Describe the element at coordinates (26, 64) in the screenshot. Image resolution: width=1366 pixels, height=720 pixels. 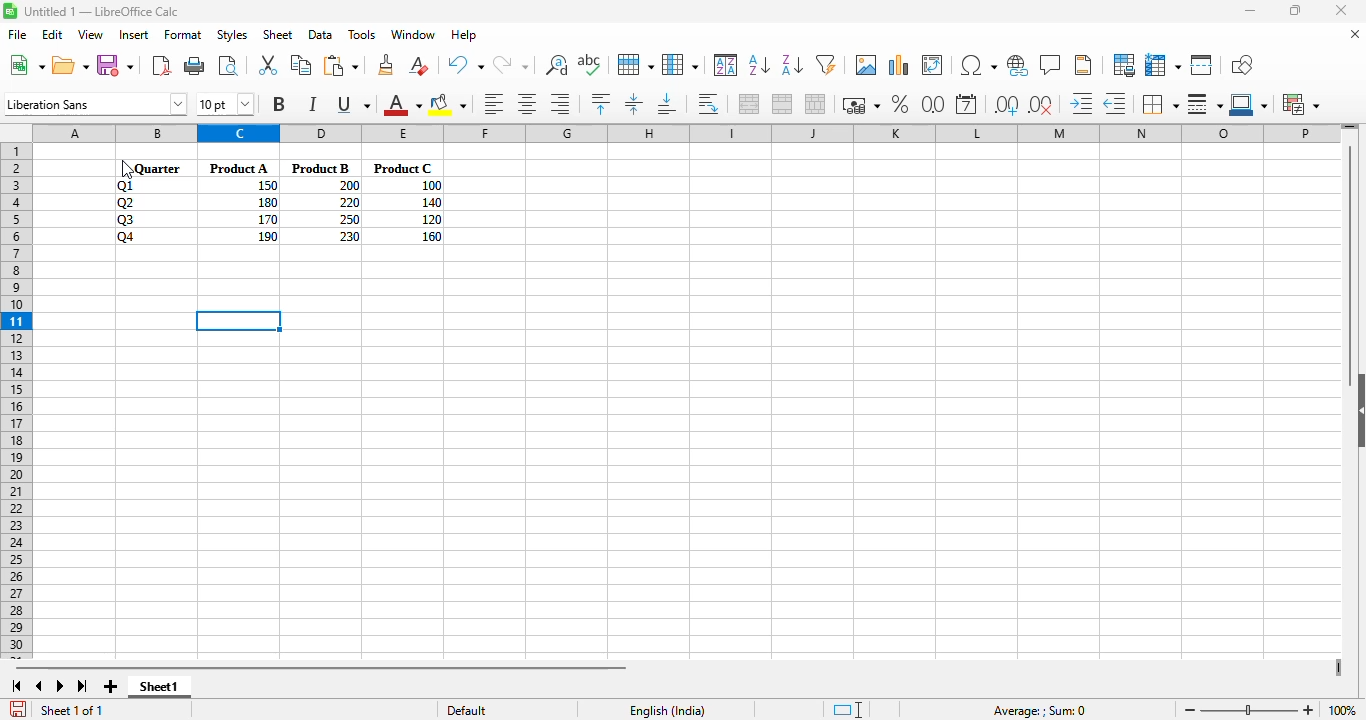
I see `new` at that location.